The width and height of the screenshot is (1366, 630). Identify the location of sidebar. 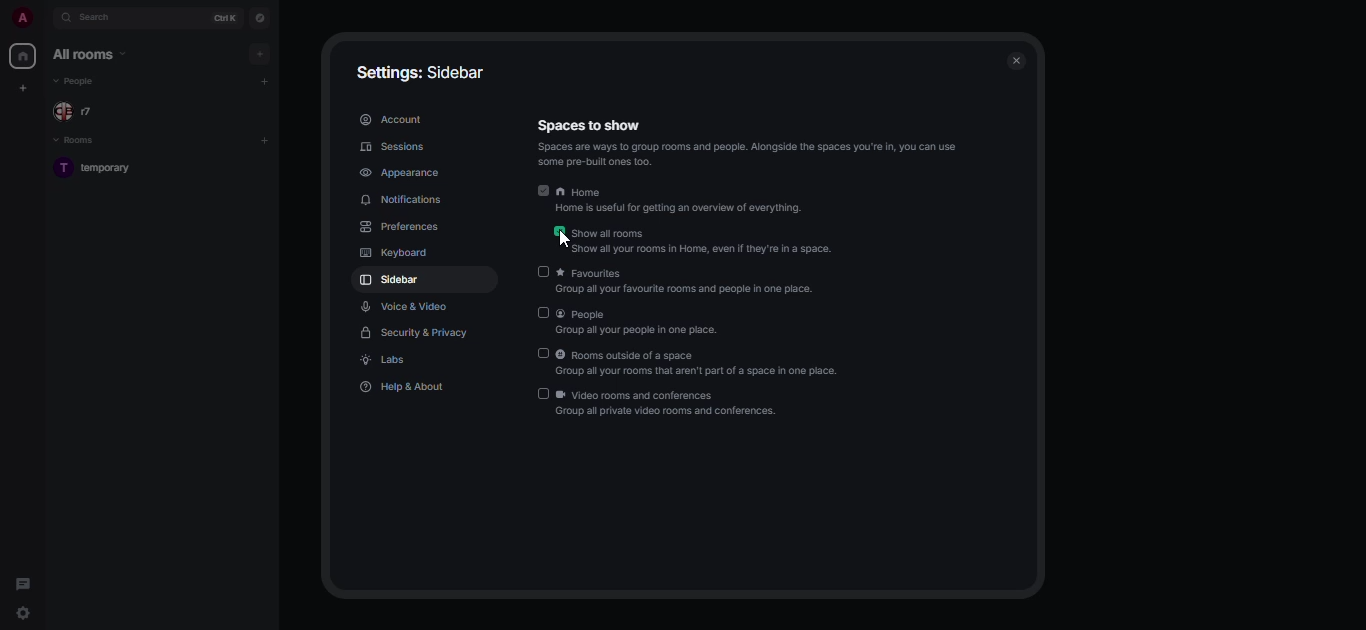
(390, 282).